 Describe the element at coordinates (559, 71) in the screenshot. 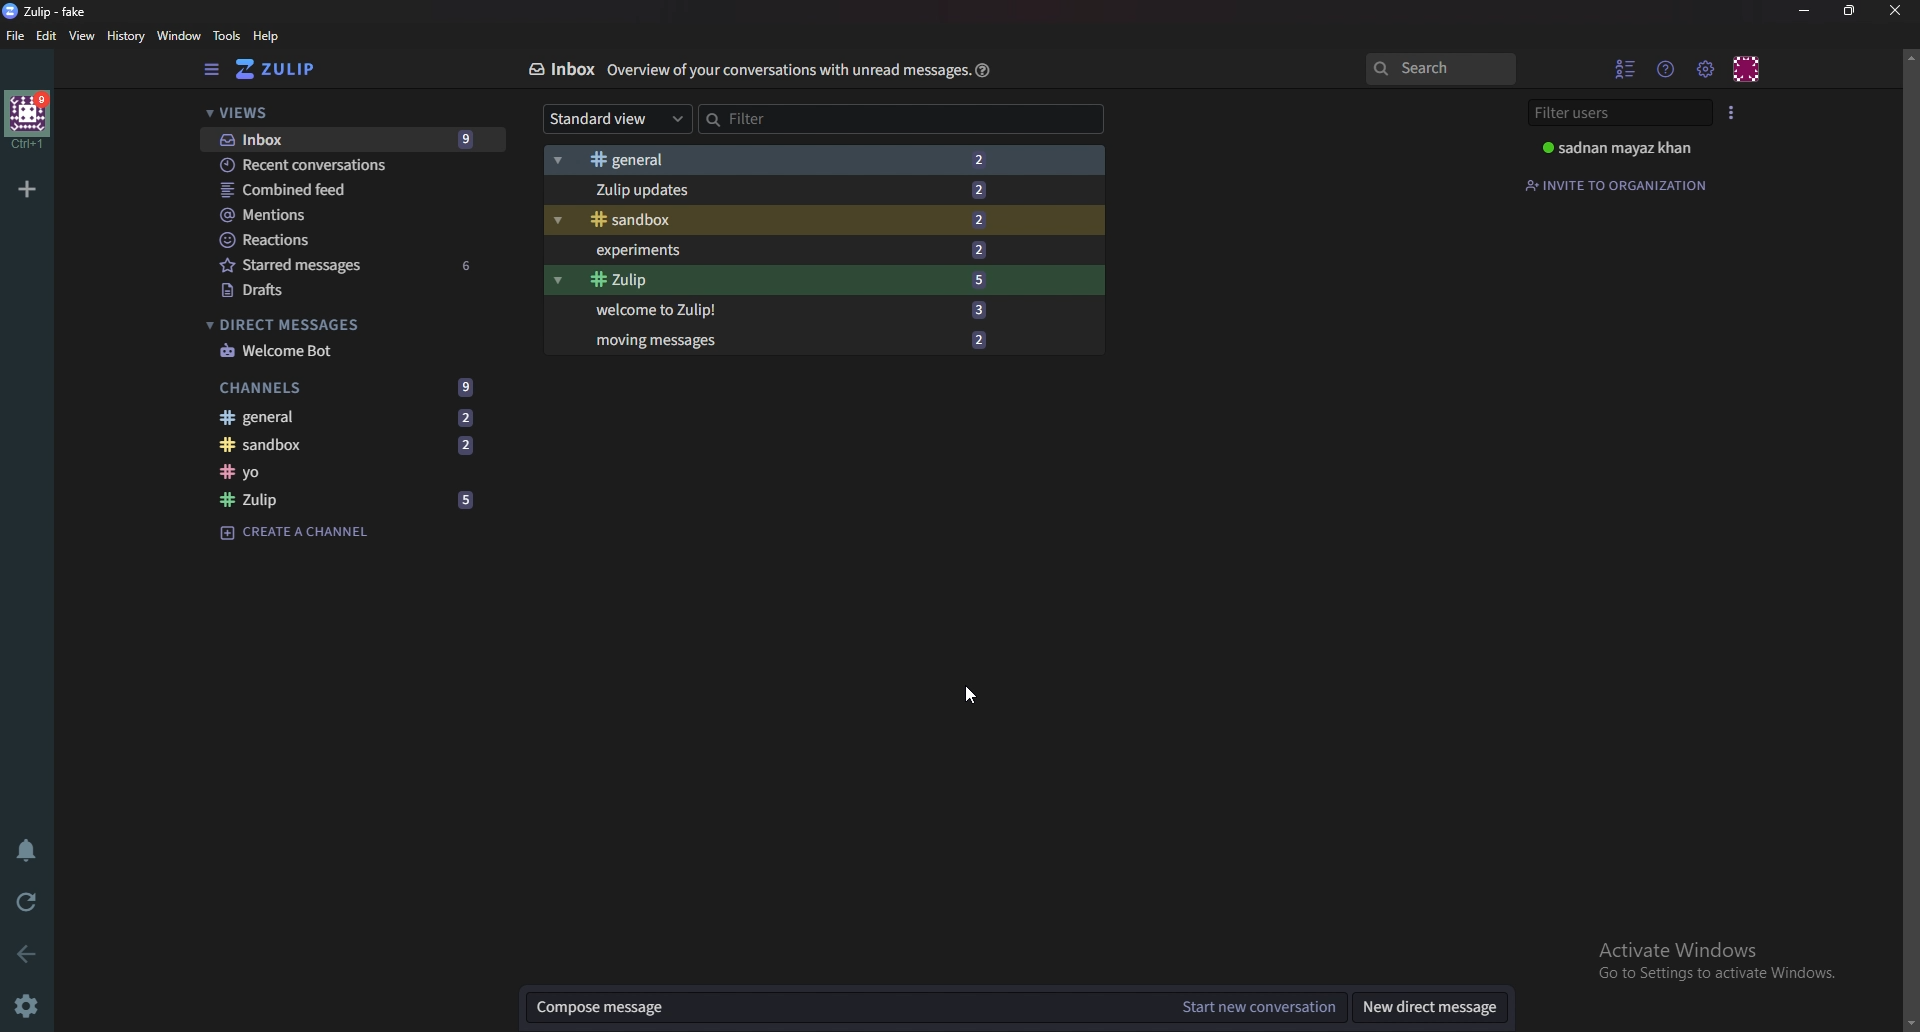

I see `Inbox` at that location.